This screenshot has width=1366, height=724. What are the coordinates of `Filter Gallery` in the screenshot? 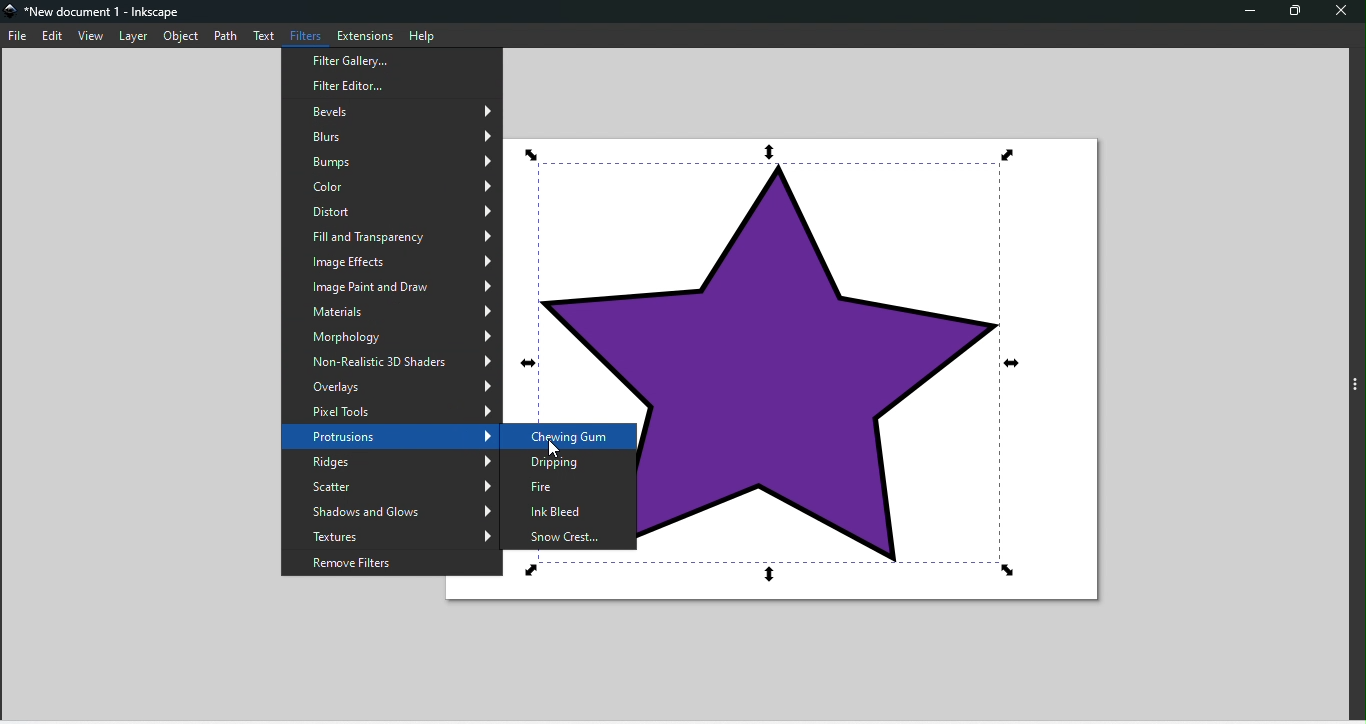 It's located at (393, 83).